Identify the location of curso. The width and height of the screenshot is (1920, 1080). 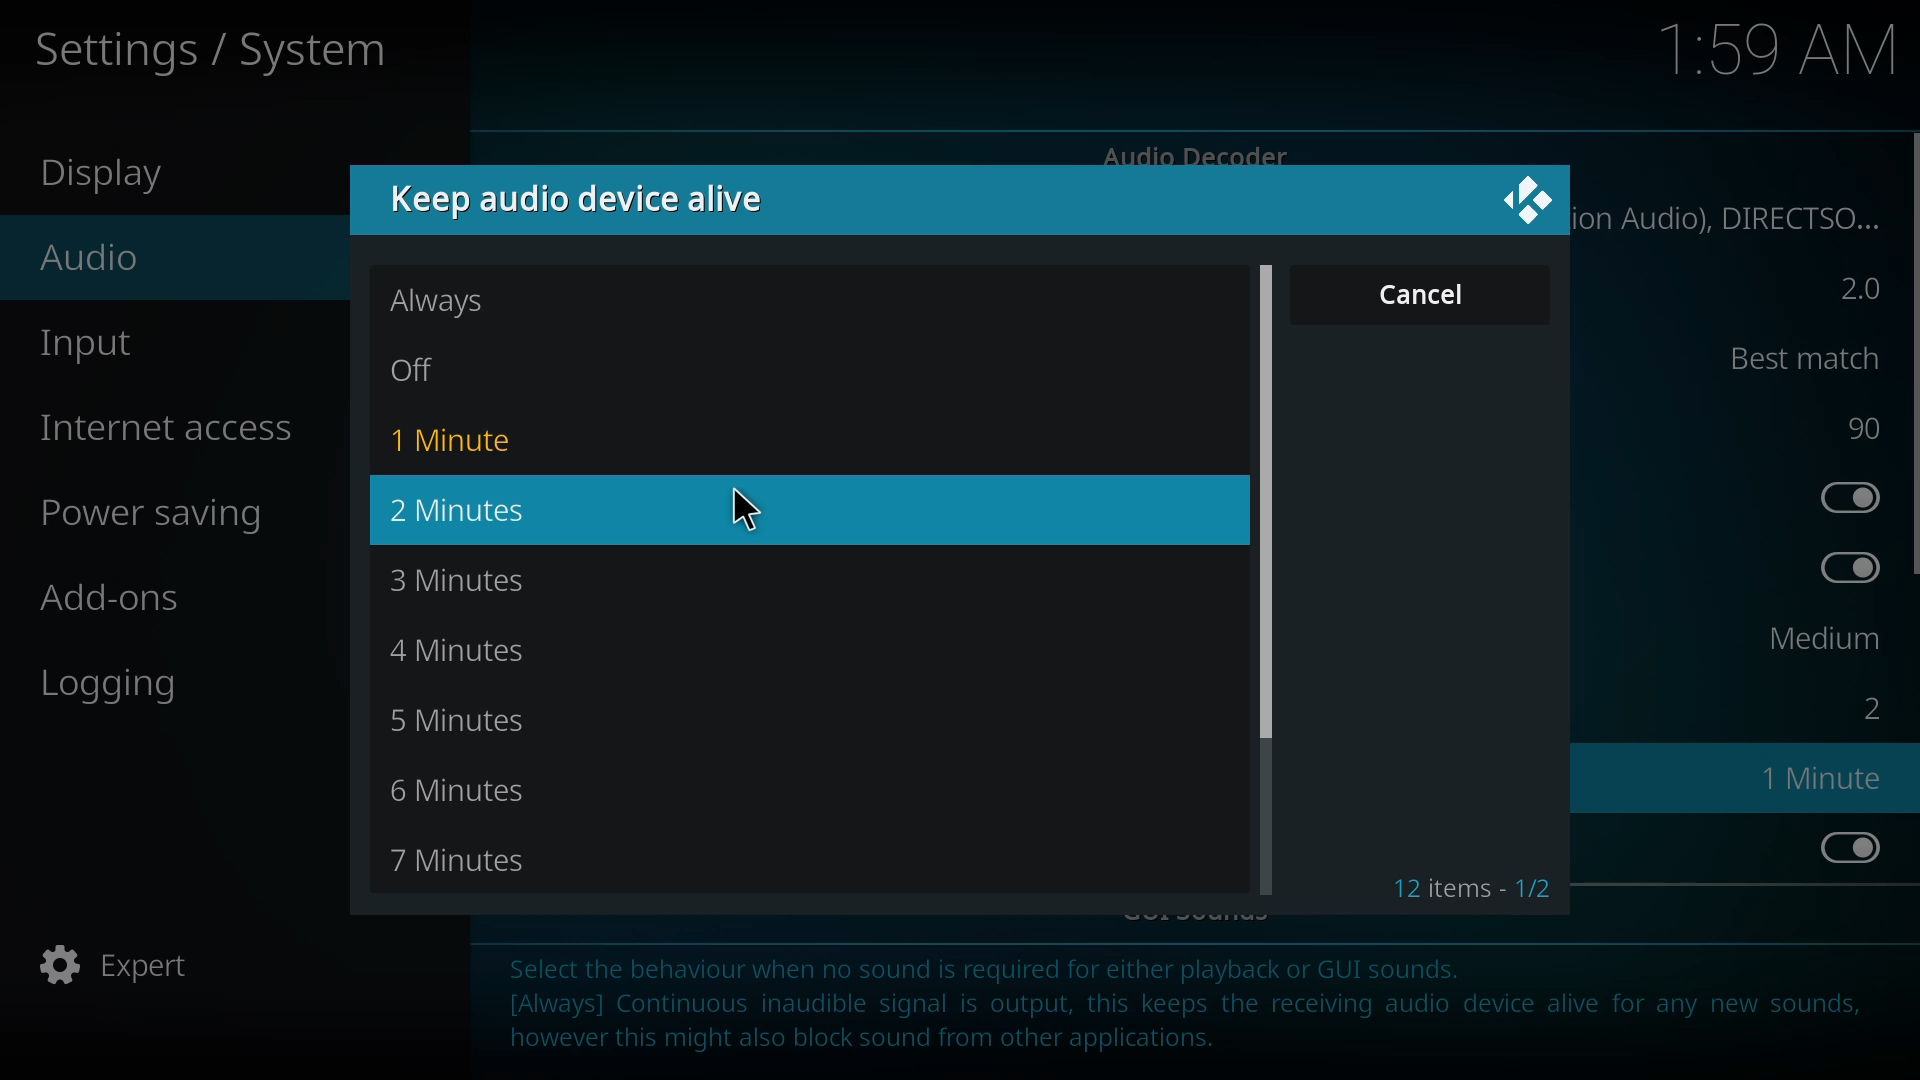
(746, 506).